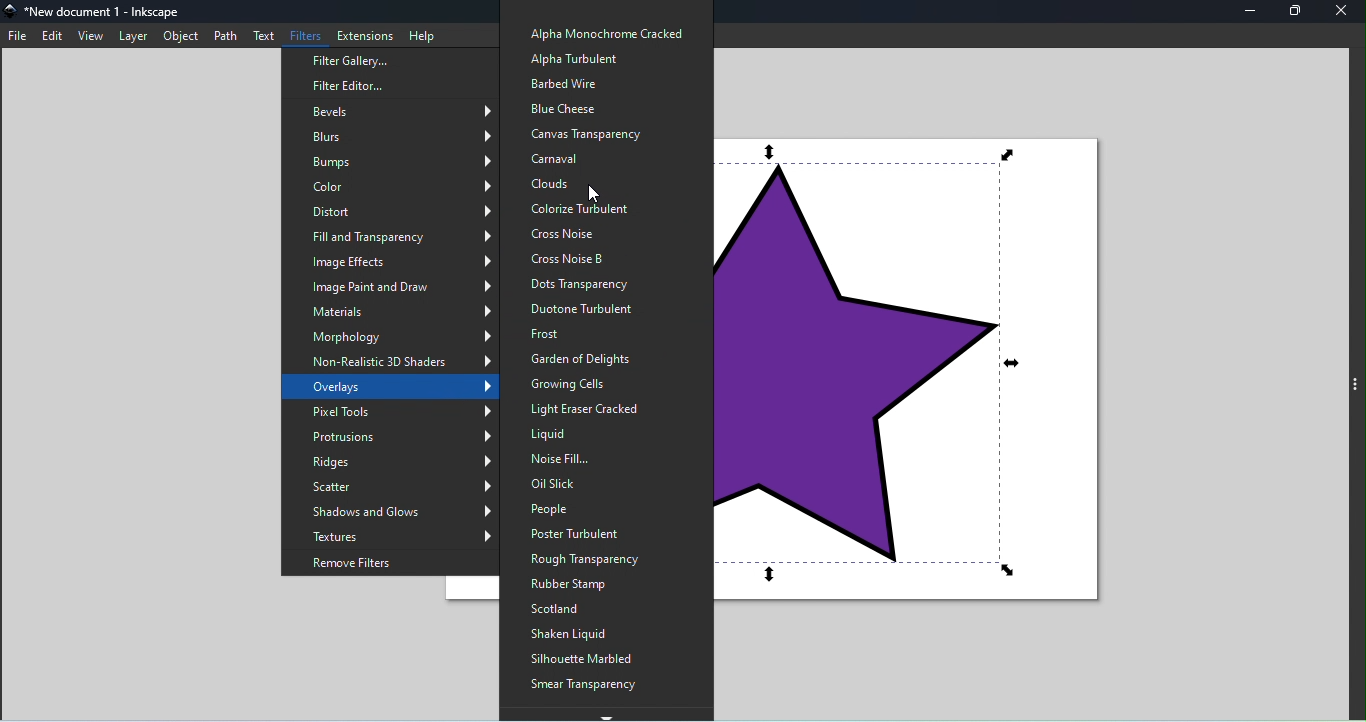  Describe the element at coordinates (398, 235) in the screenshot. I see `Fill and transparency` at that location.